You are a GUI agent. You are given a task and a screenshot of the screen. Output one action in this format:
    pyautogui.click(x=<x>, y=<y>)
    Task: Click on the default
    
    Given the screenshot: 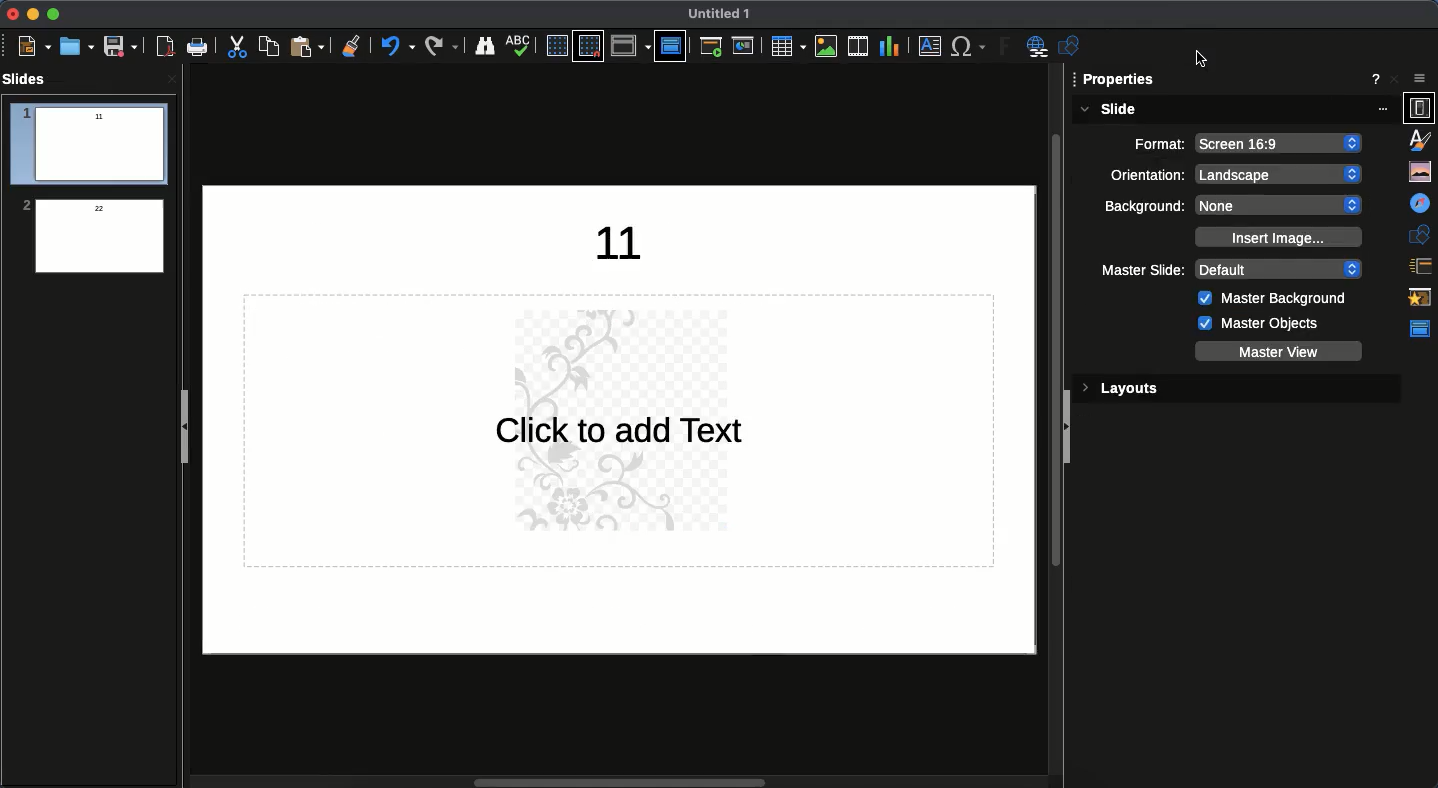 What is the action you would take?
    pyautogui.click(x=1277, y=269)
    